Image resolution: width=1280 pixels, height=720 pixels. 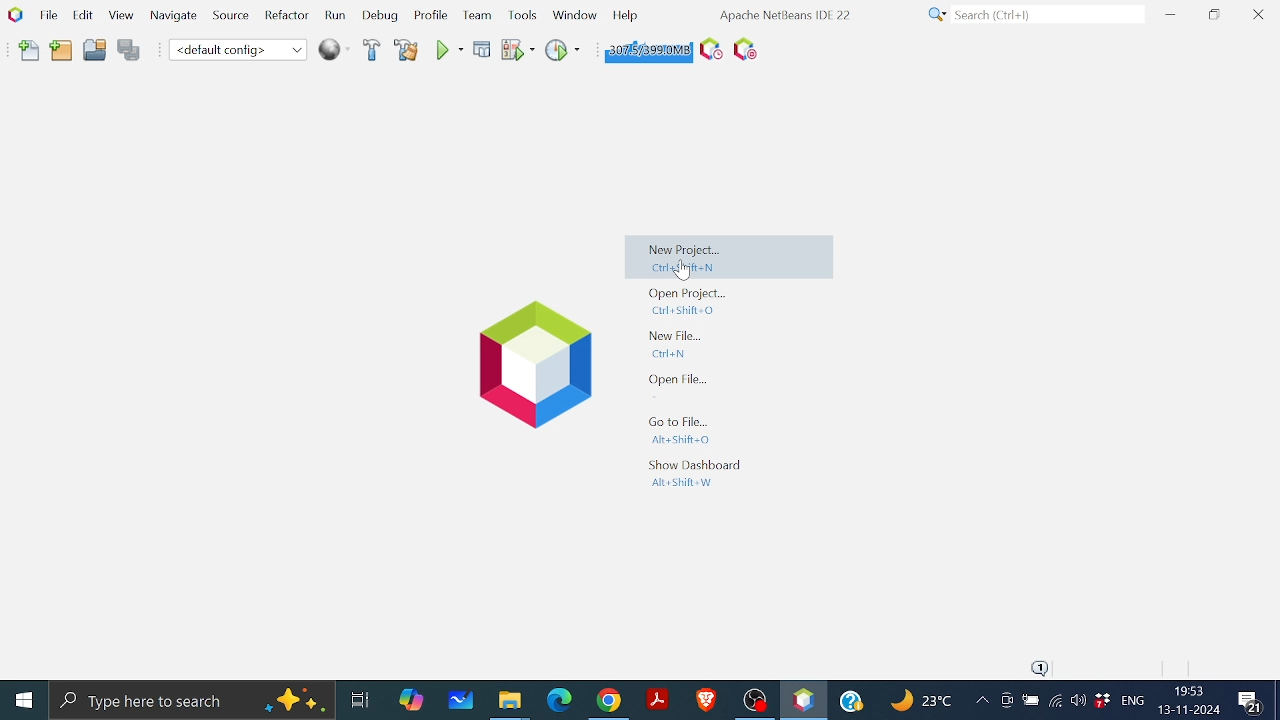 I want to click on Go to file, so click(x=678, y=430).